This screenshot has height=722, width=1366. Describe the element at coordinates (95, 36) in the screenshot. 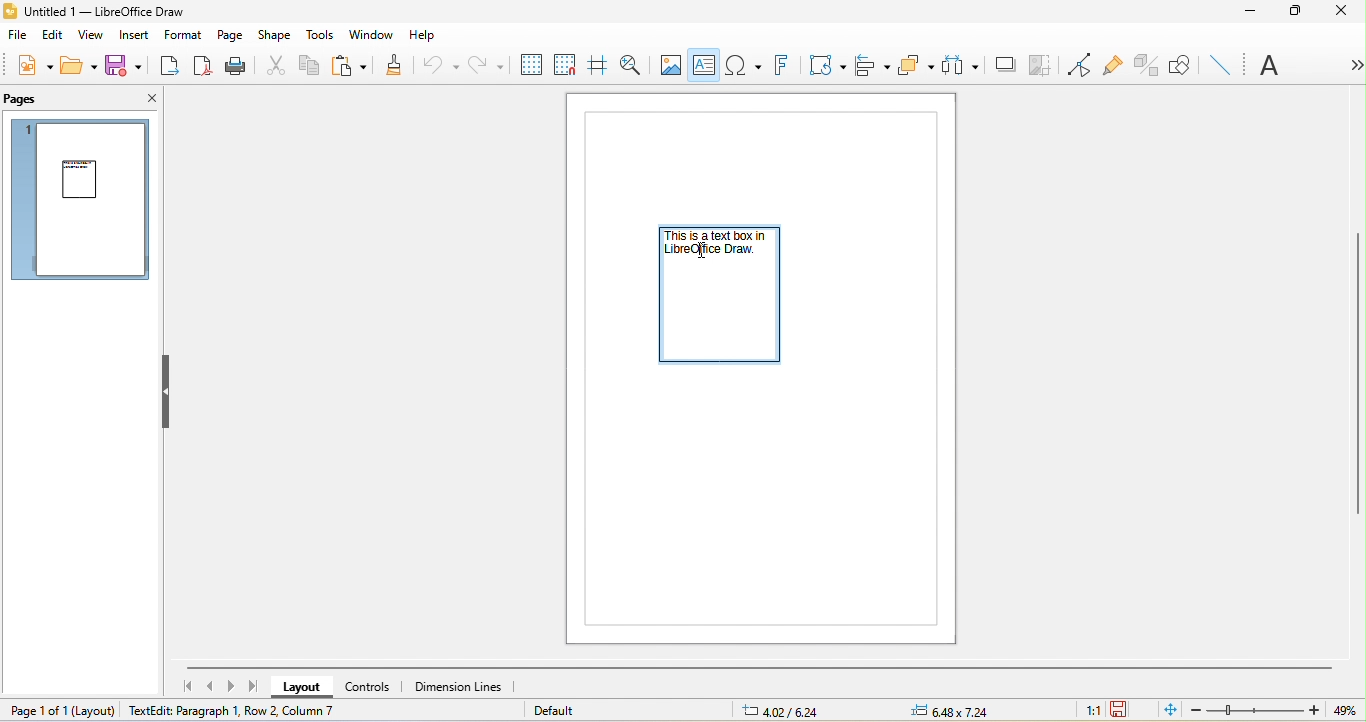

I see `view` at that location.